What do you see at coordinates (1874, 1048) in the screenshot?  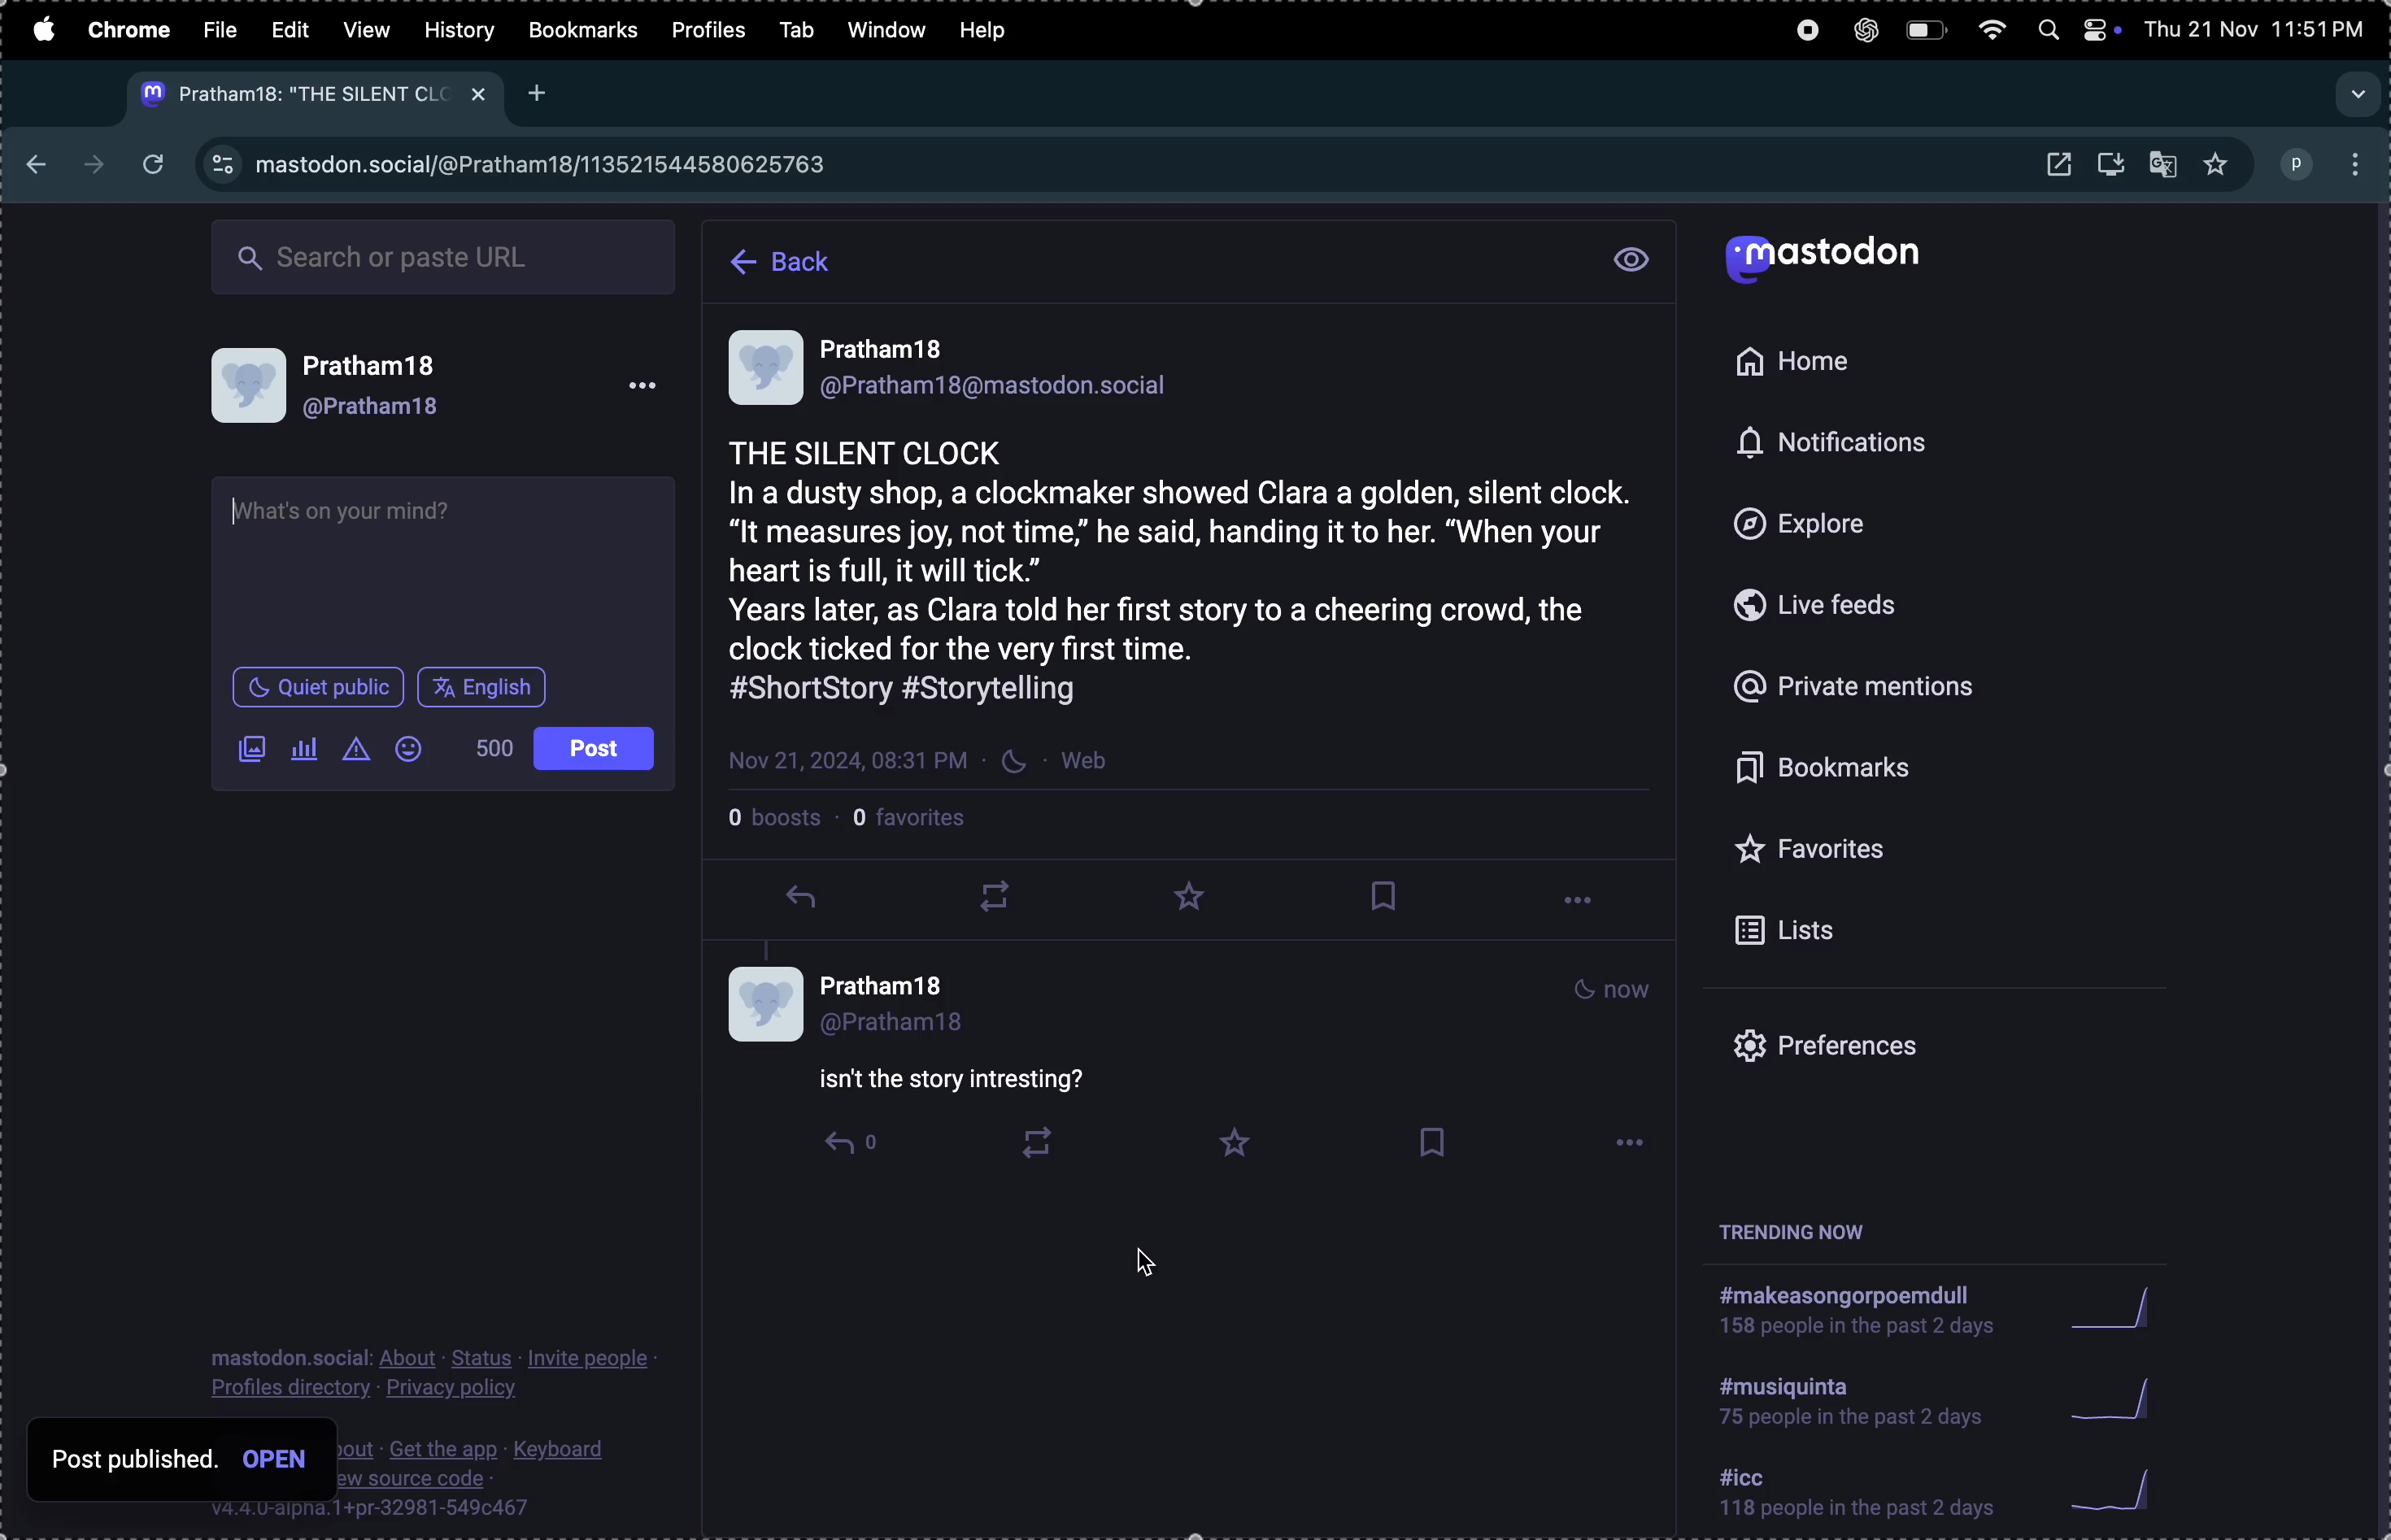 I see `prefrences` at bounding box center [1874, 1048].